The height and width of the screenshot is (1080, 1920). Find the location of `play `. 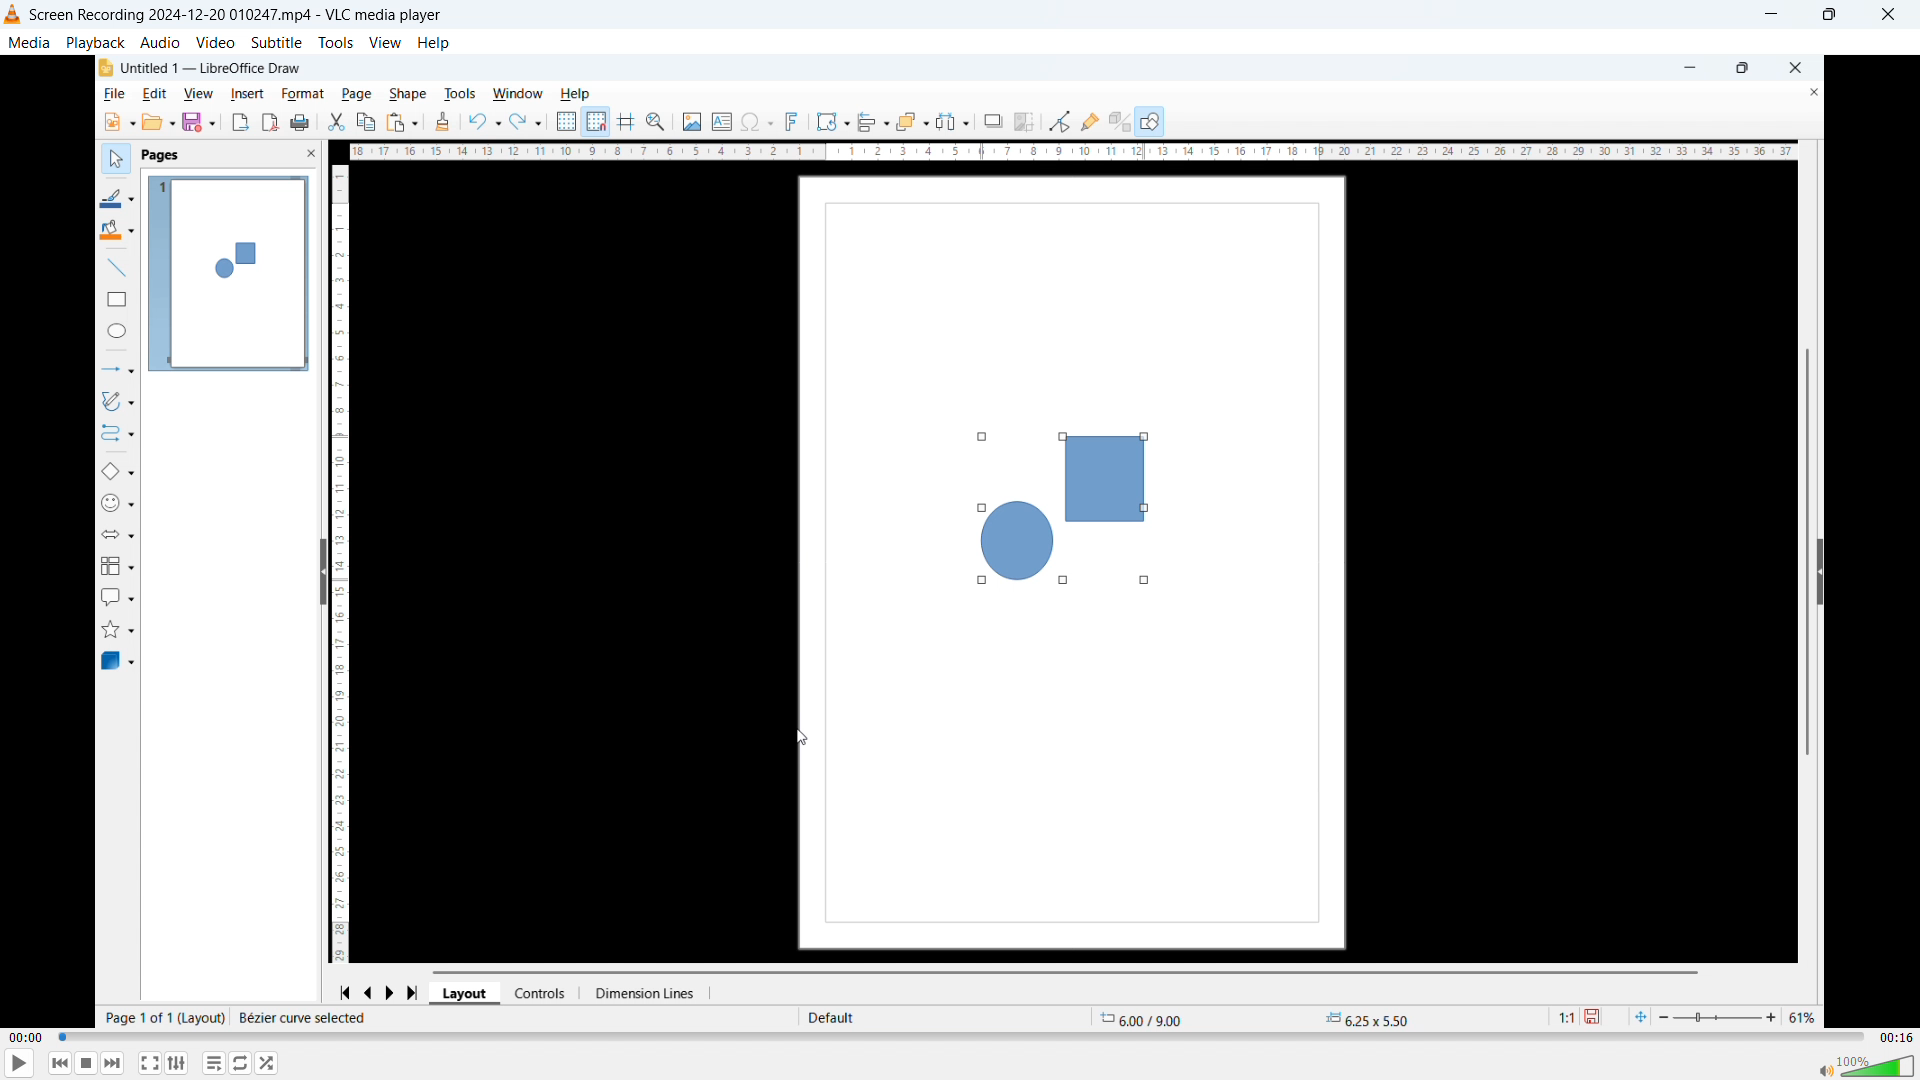

play  is located at coordinates (21, 1062).